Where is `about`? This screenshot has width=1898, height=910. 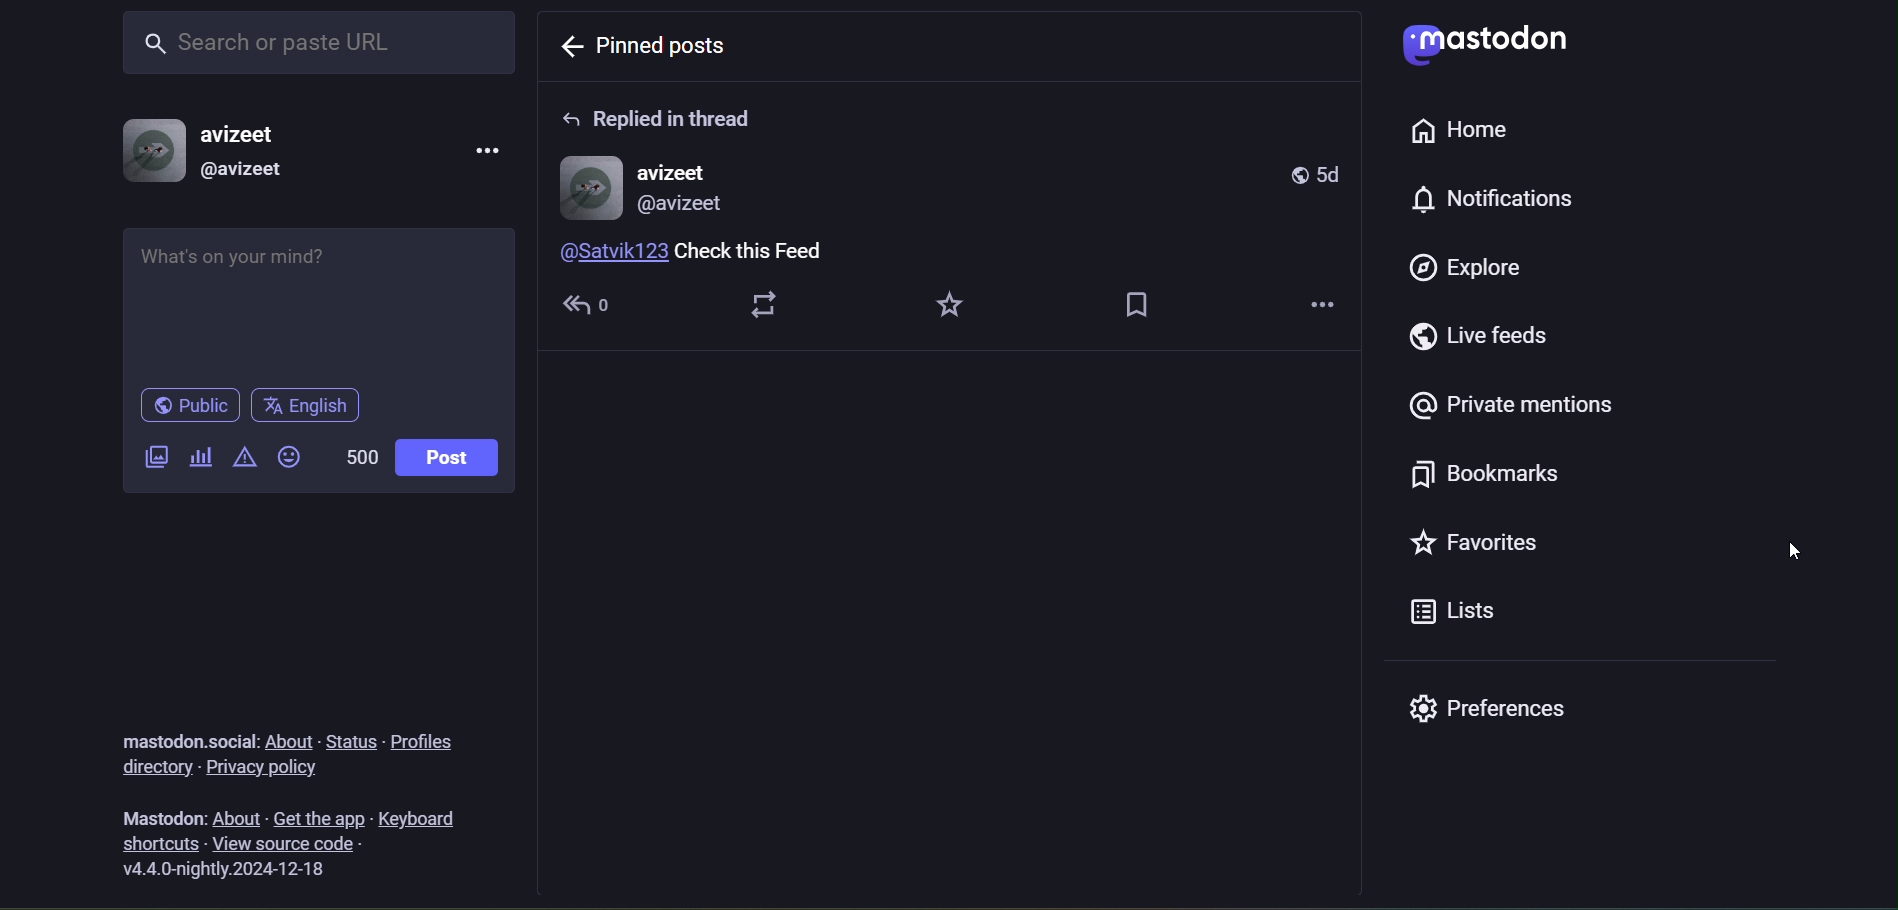
about is located at coordinates (286, 737).